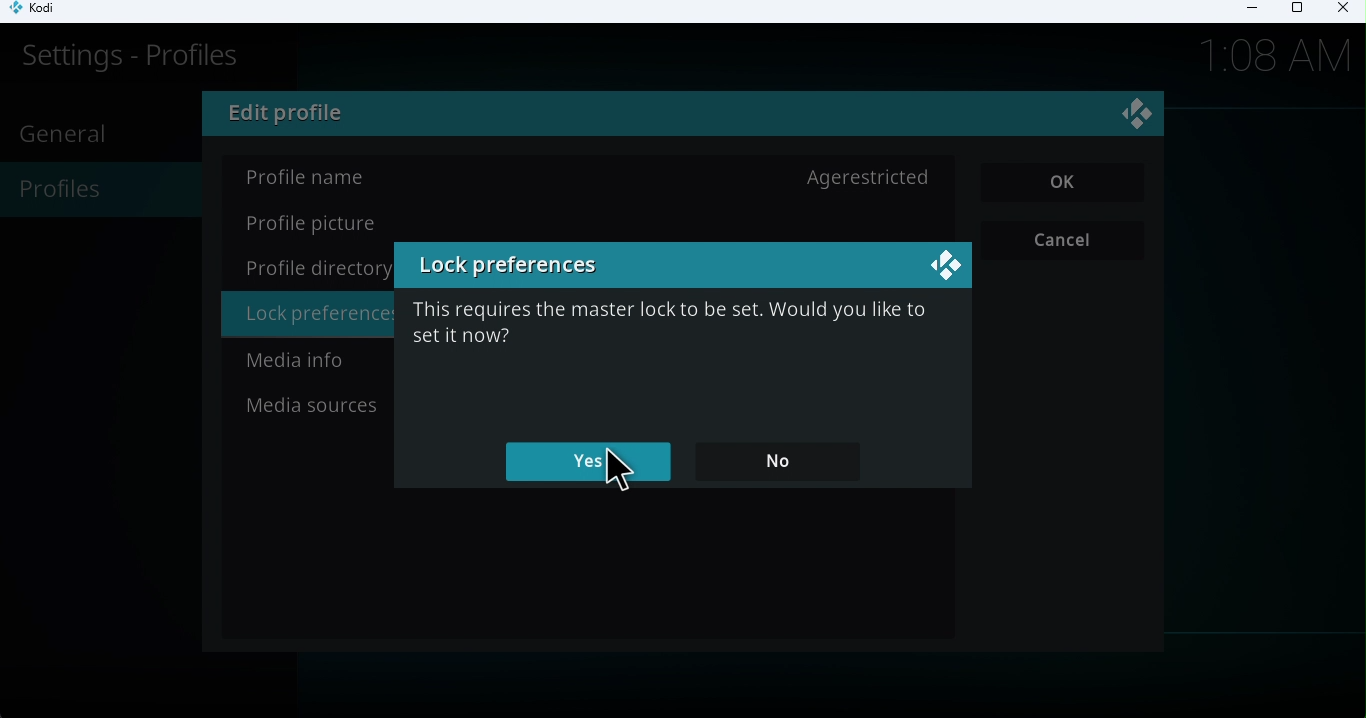 This screenshot has width=1366, height=718. What do you see at coordinates (122, 63) in the screenshot?
I see `Settings-profile` at bounding box center [122, 63].